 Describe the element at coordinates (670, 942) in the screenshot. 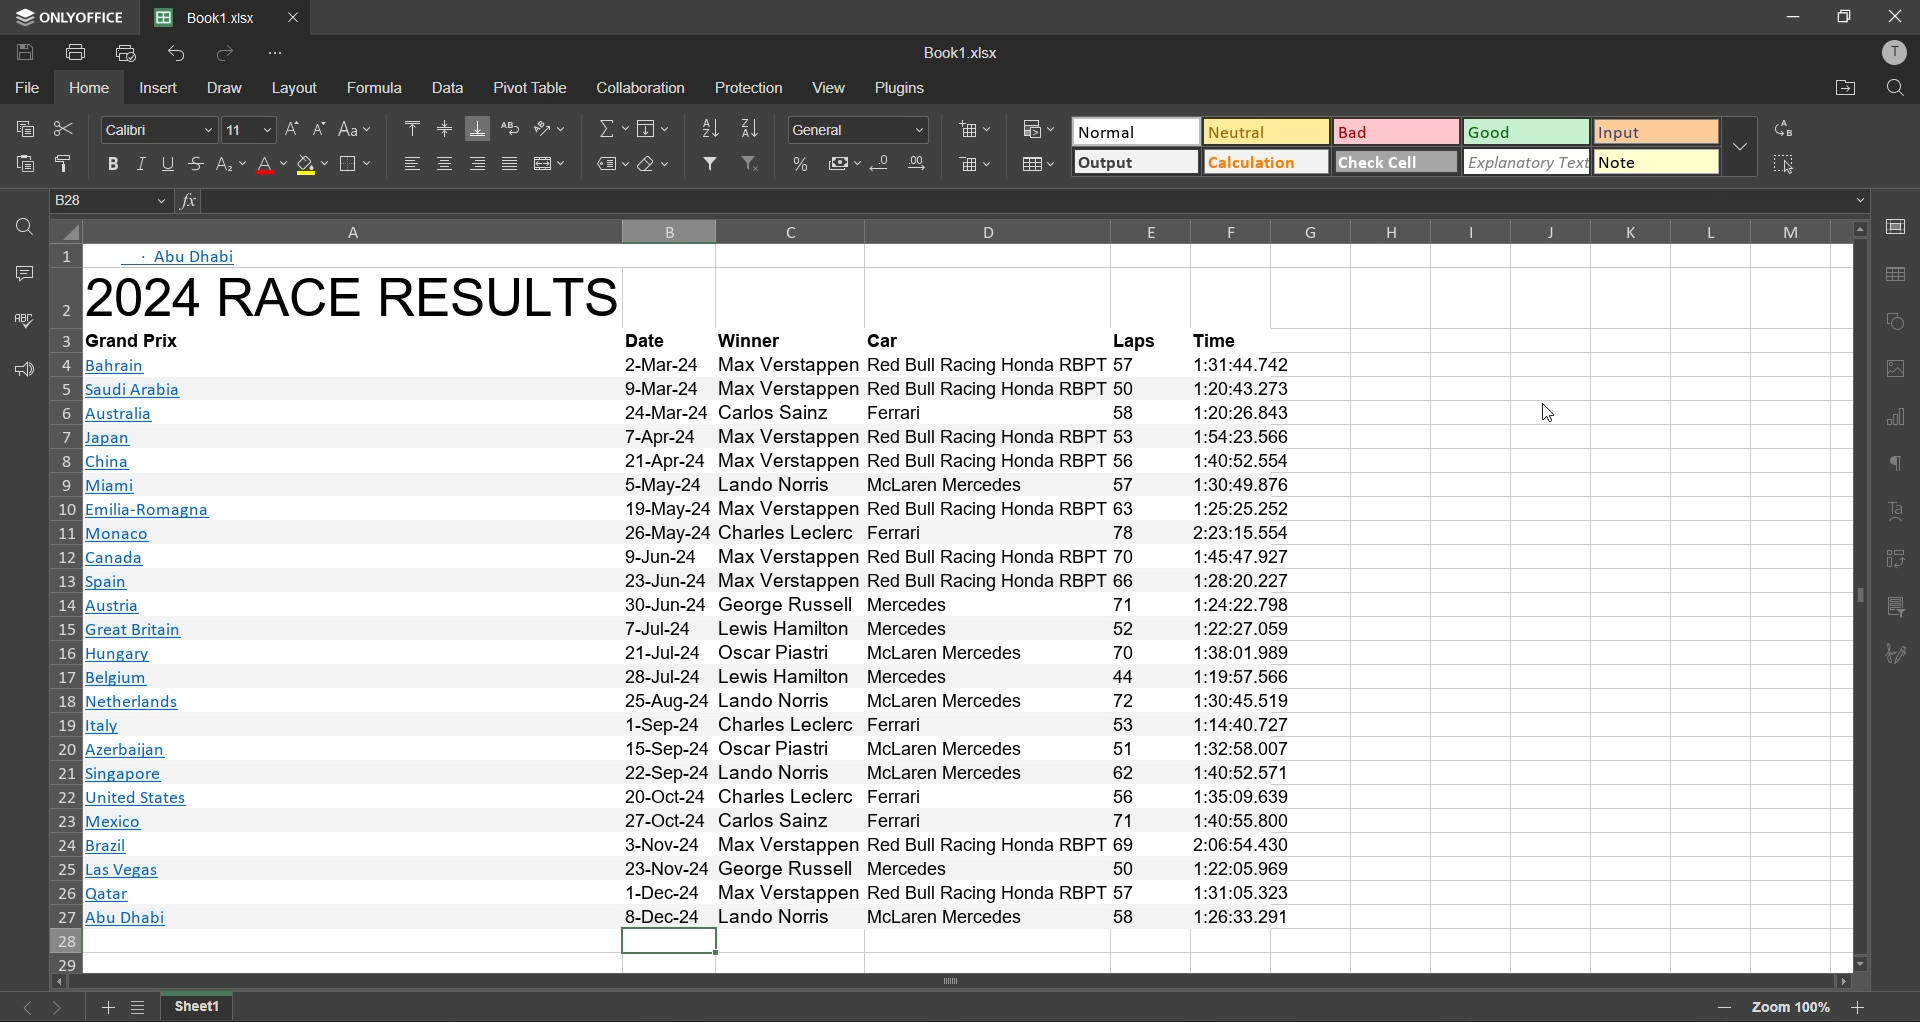

I see `current cell` at that location.